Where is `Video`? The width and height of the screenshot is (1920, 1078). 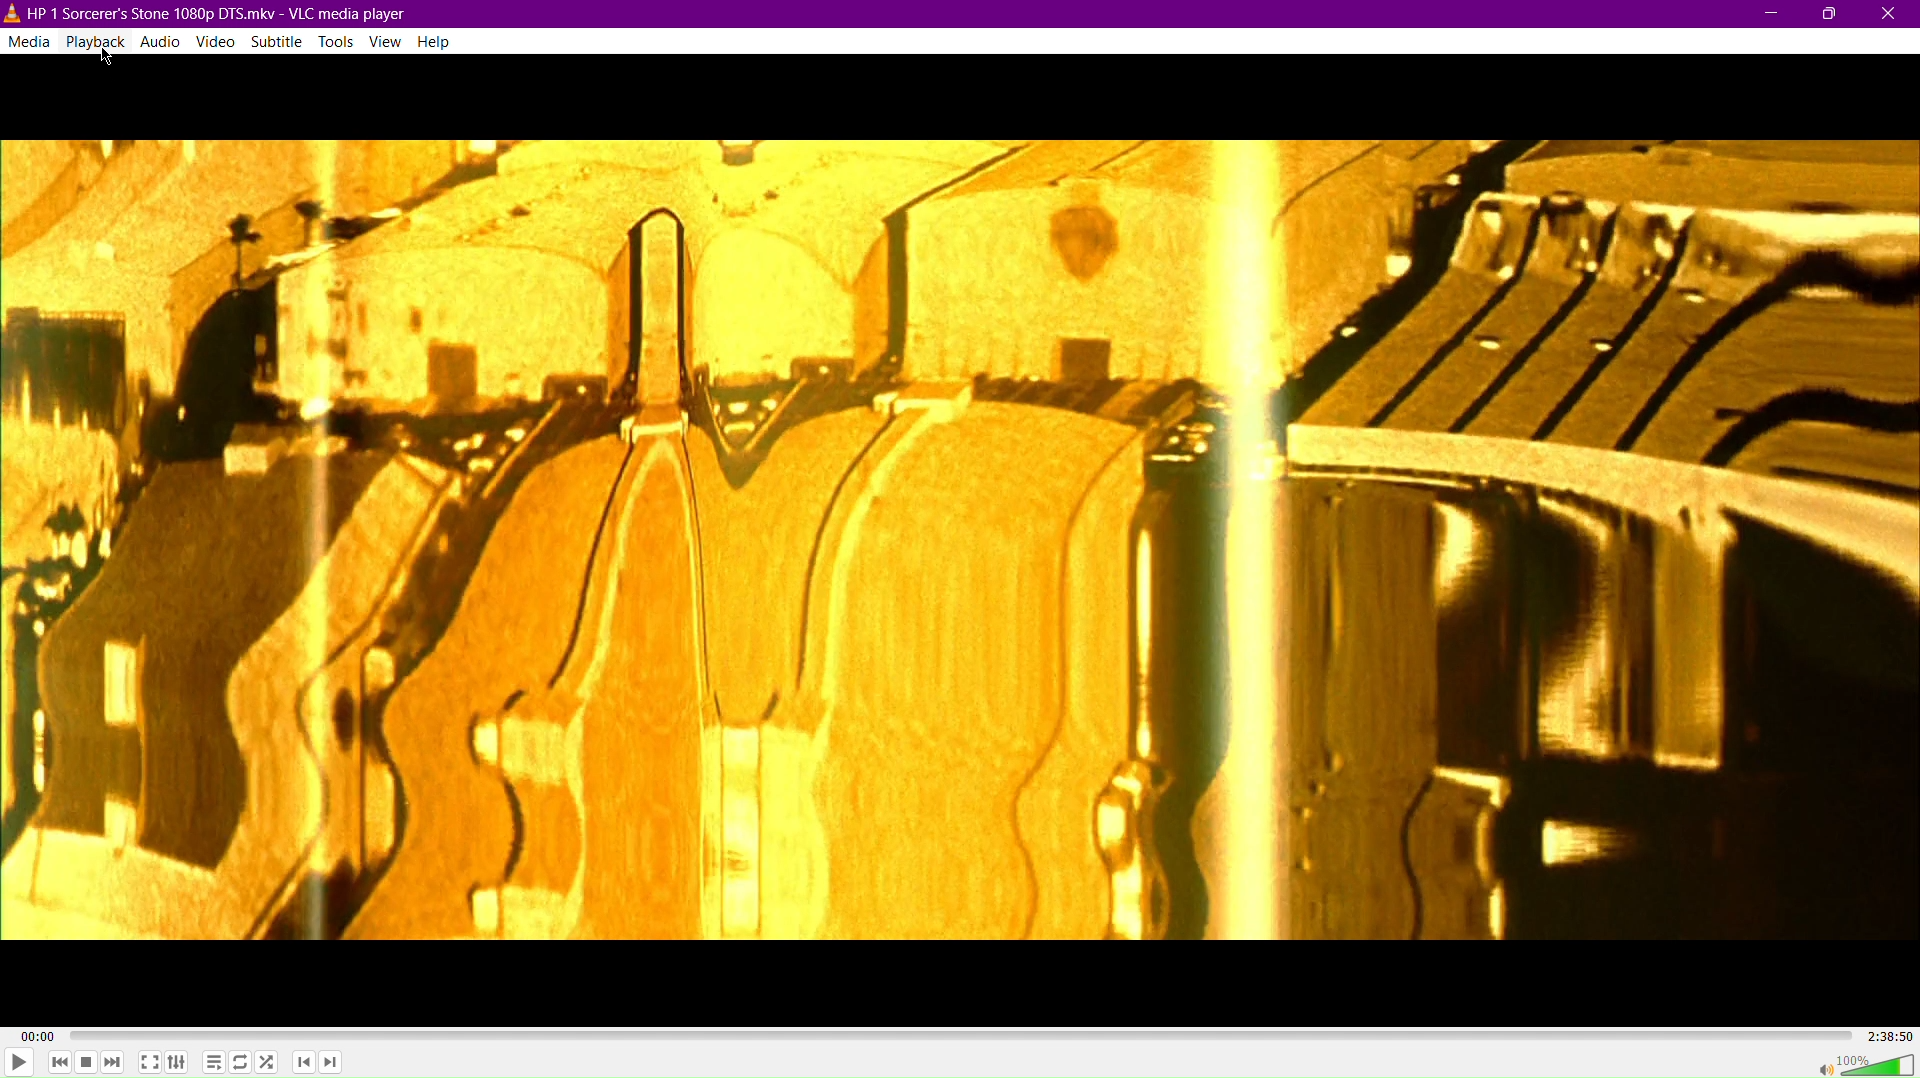 Video is located at coordinates (215, 40).